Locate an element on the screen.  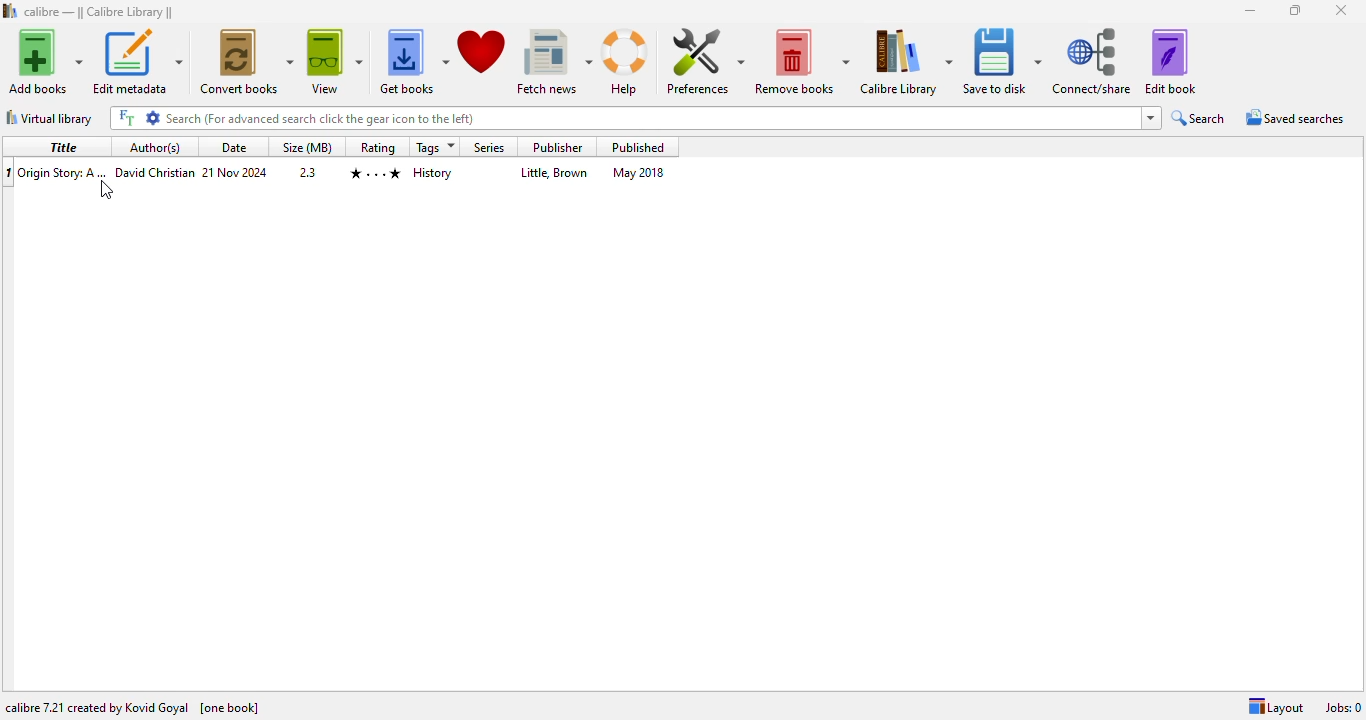
jobs: 0 is located at coordinates (1345, 708).